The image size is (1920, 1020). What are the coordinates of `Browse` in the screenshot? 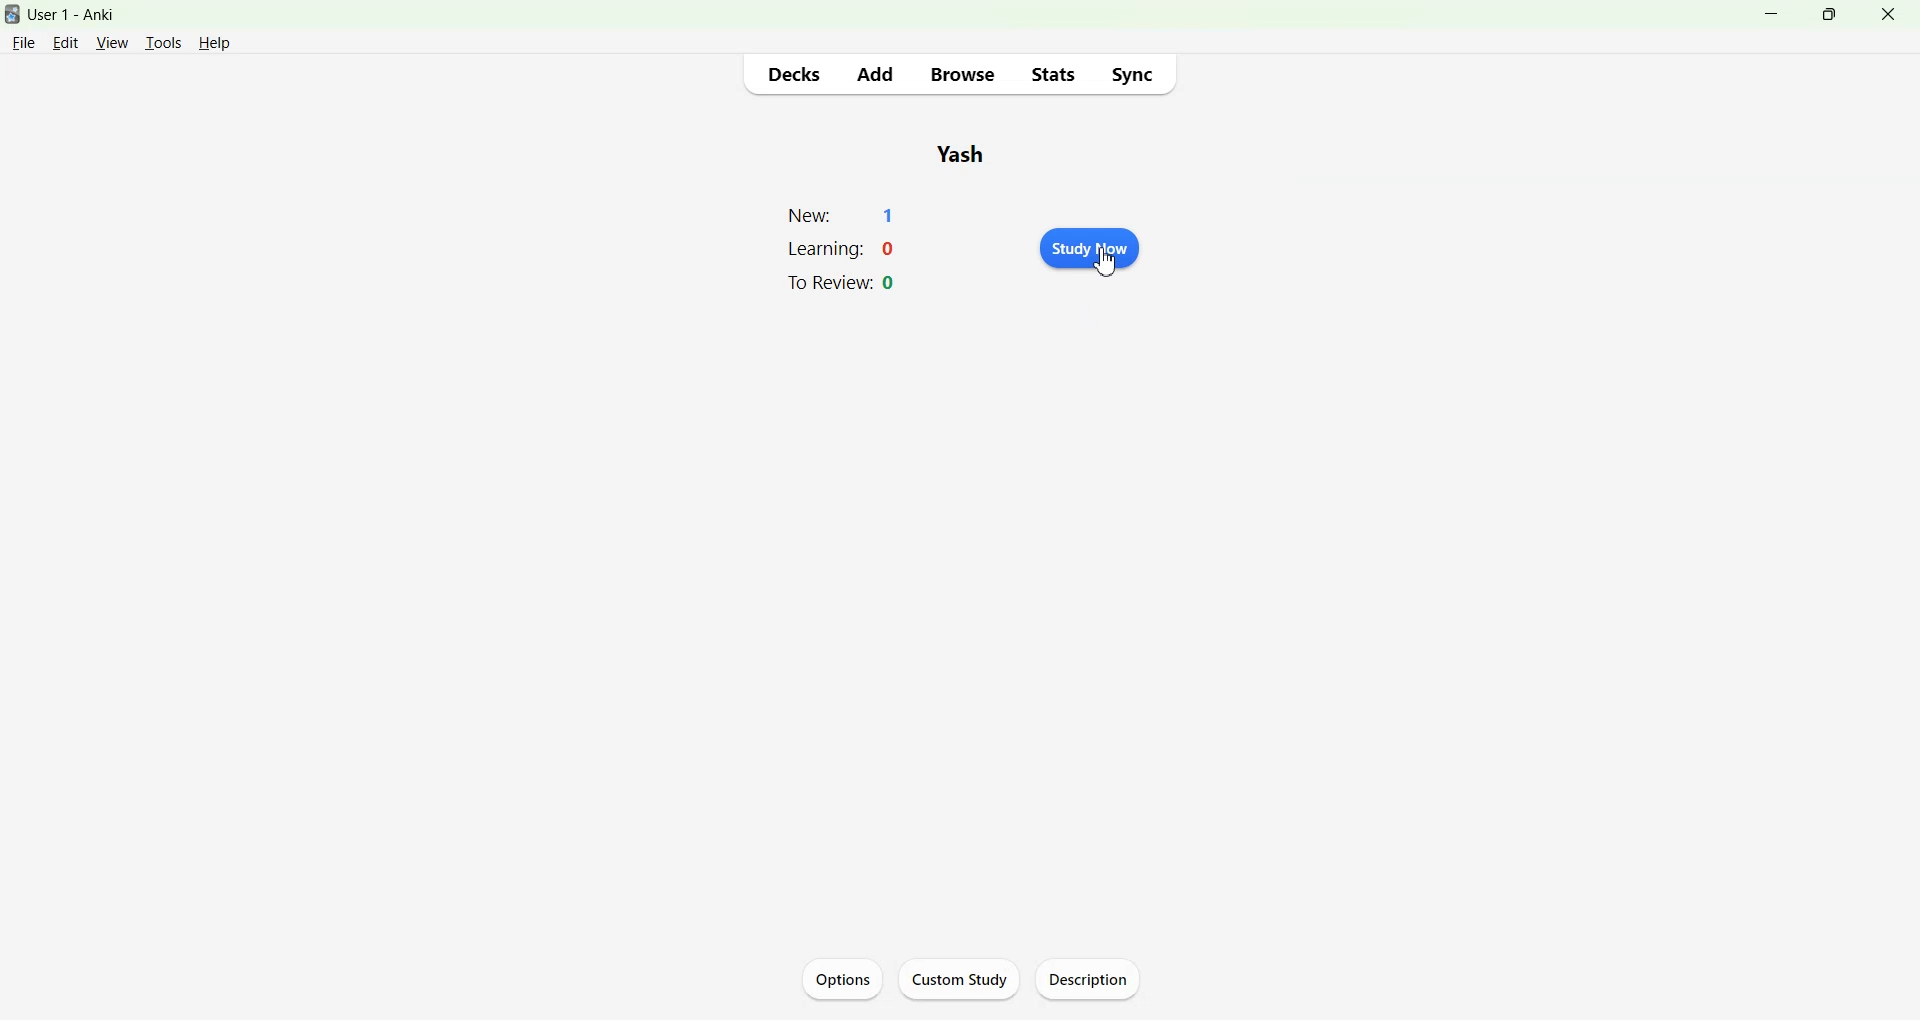 It's located at (964, 75).